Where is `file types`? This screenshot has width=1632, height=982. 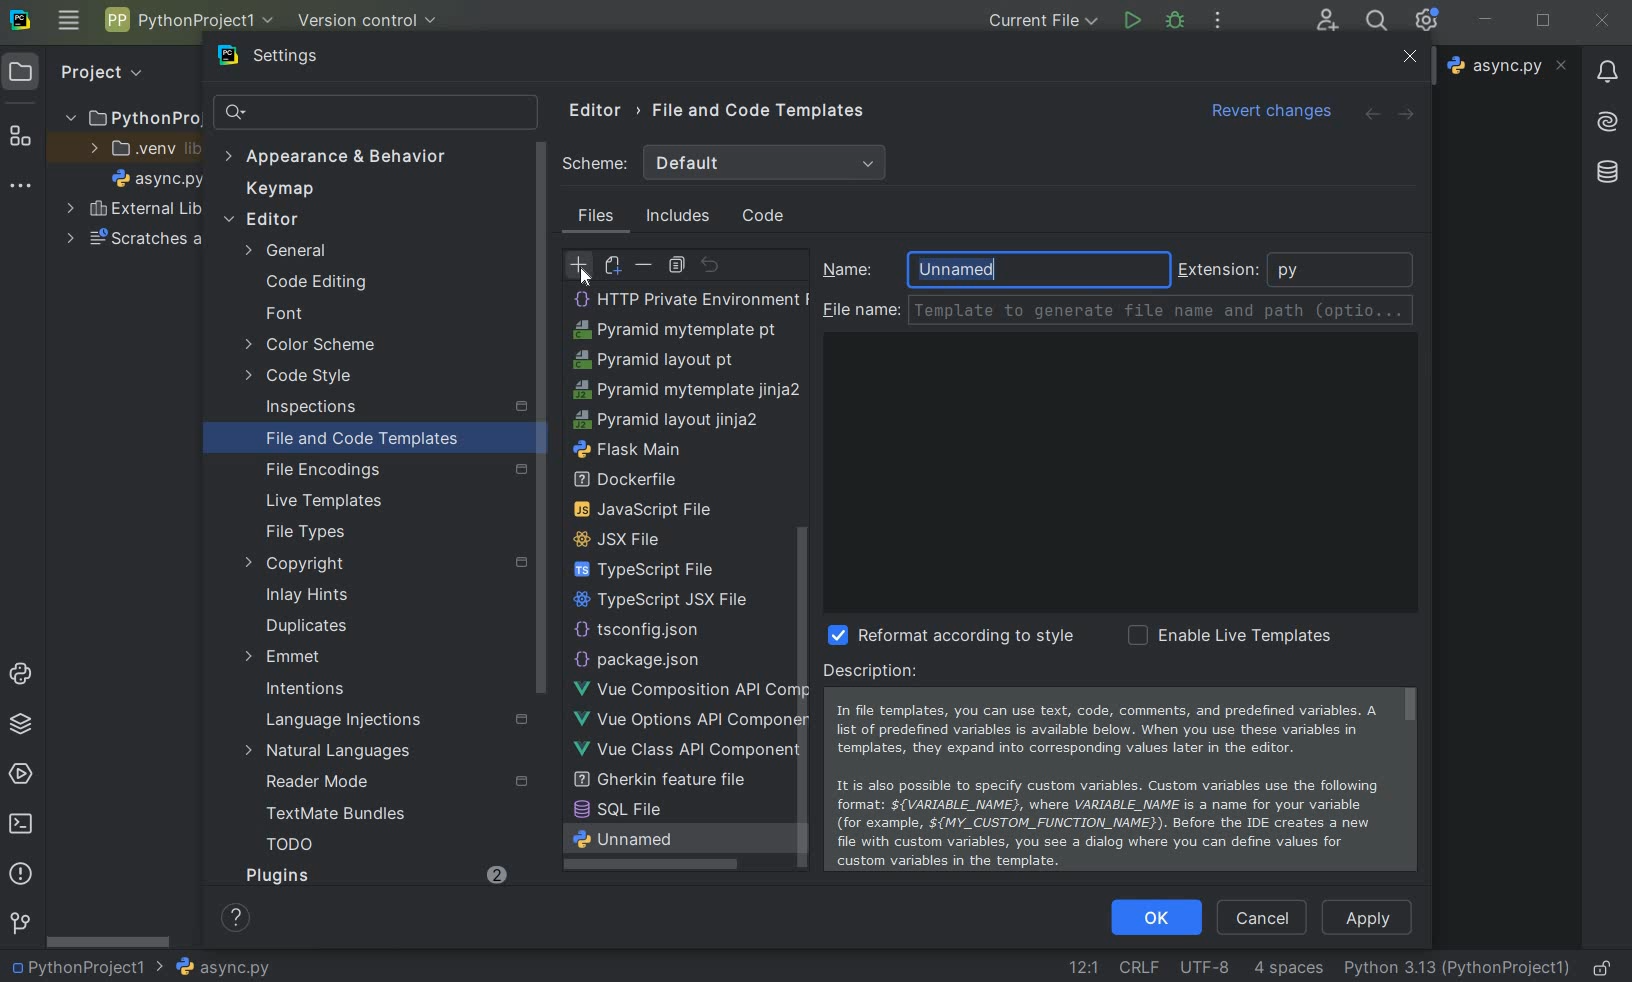 file types is located at coordinates (334, 532).